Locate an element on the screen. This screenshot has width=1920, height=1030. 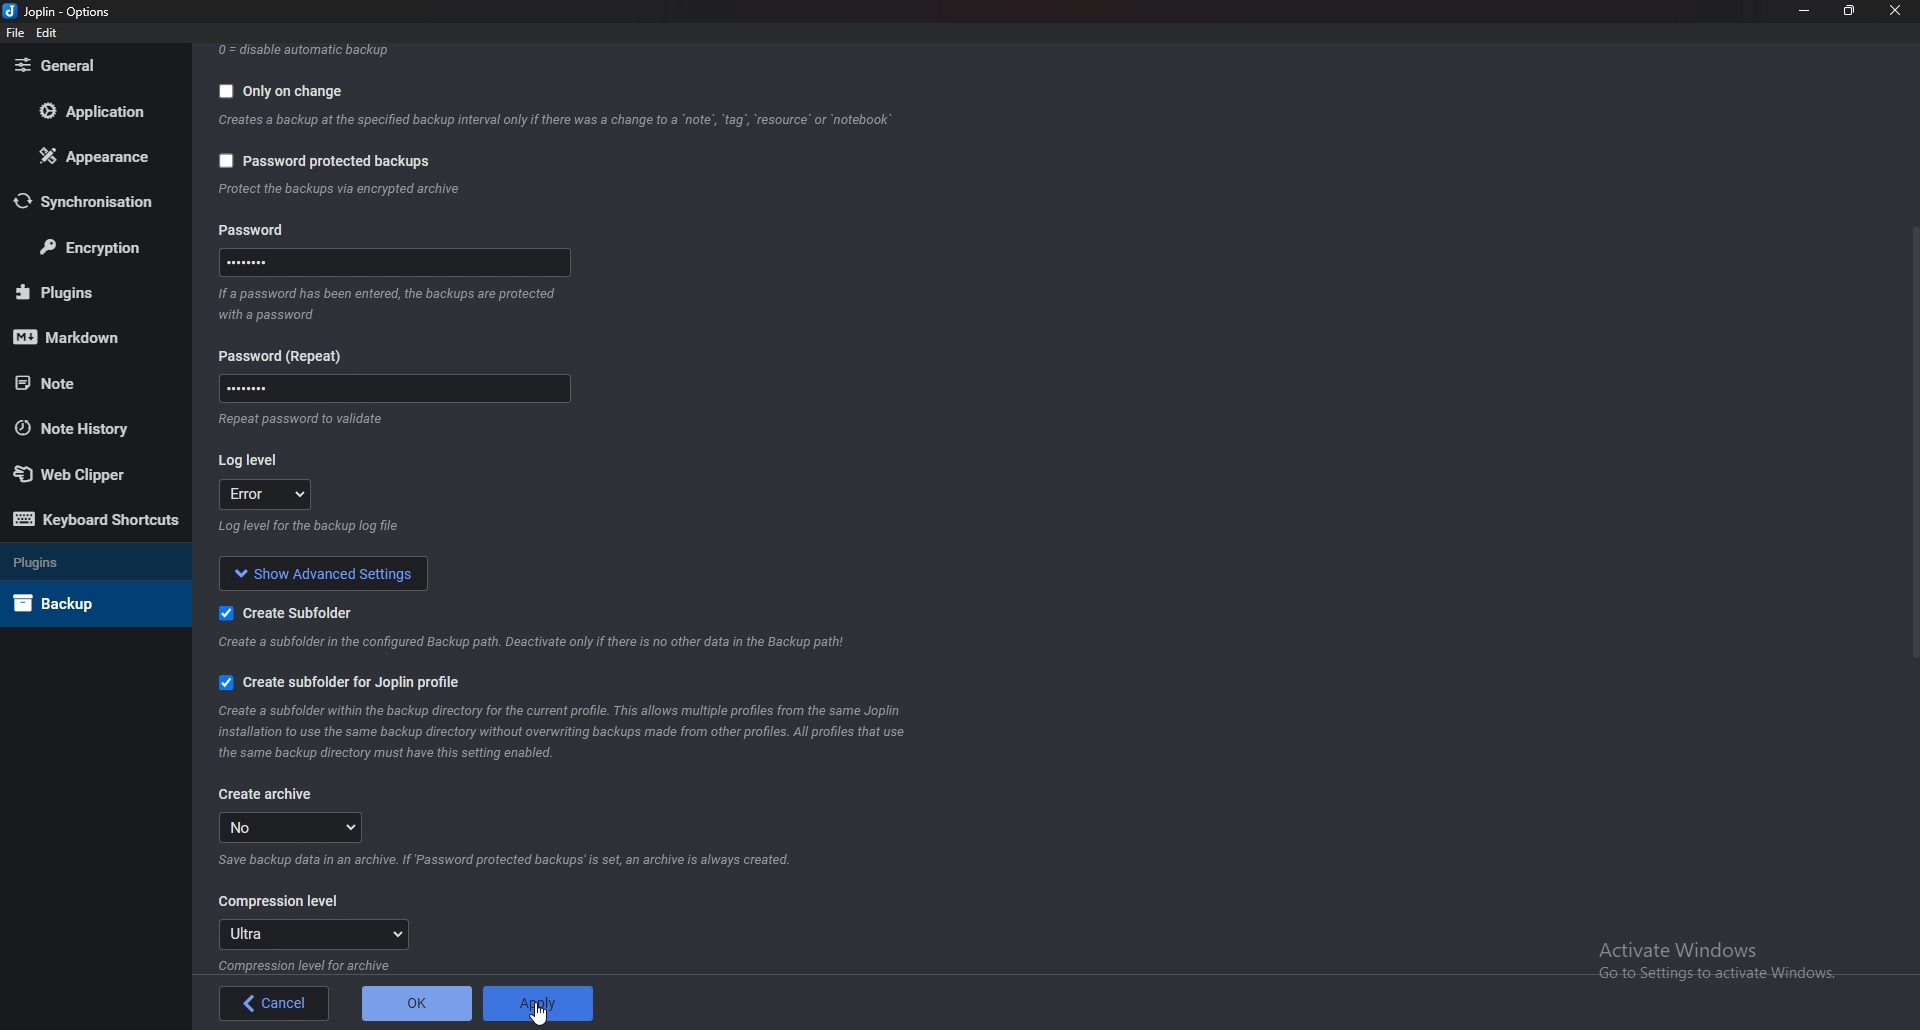
Password is located at coordinates (281, 354).